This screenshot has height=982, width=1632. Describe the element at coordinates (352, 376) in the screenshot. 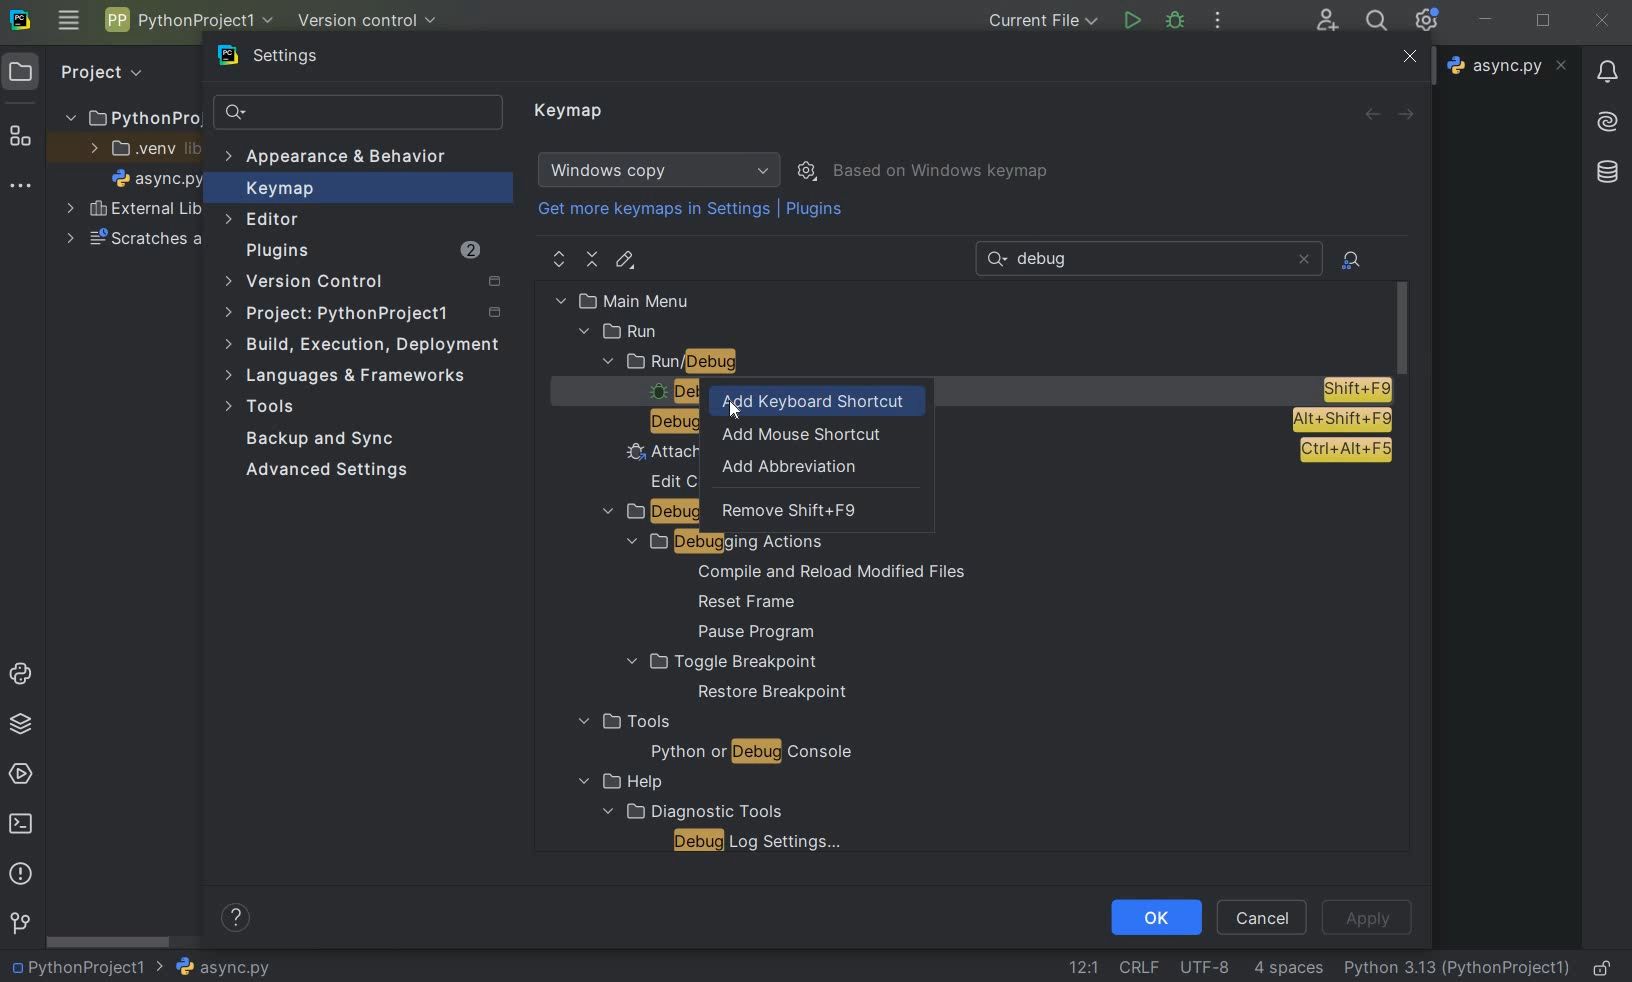

I see `Languages and Frameworks` at that location.